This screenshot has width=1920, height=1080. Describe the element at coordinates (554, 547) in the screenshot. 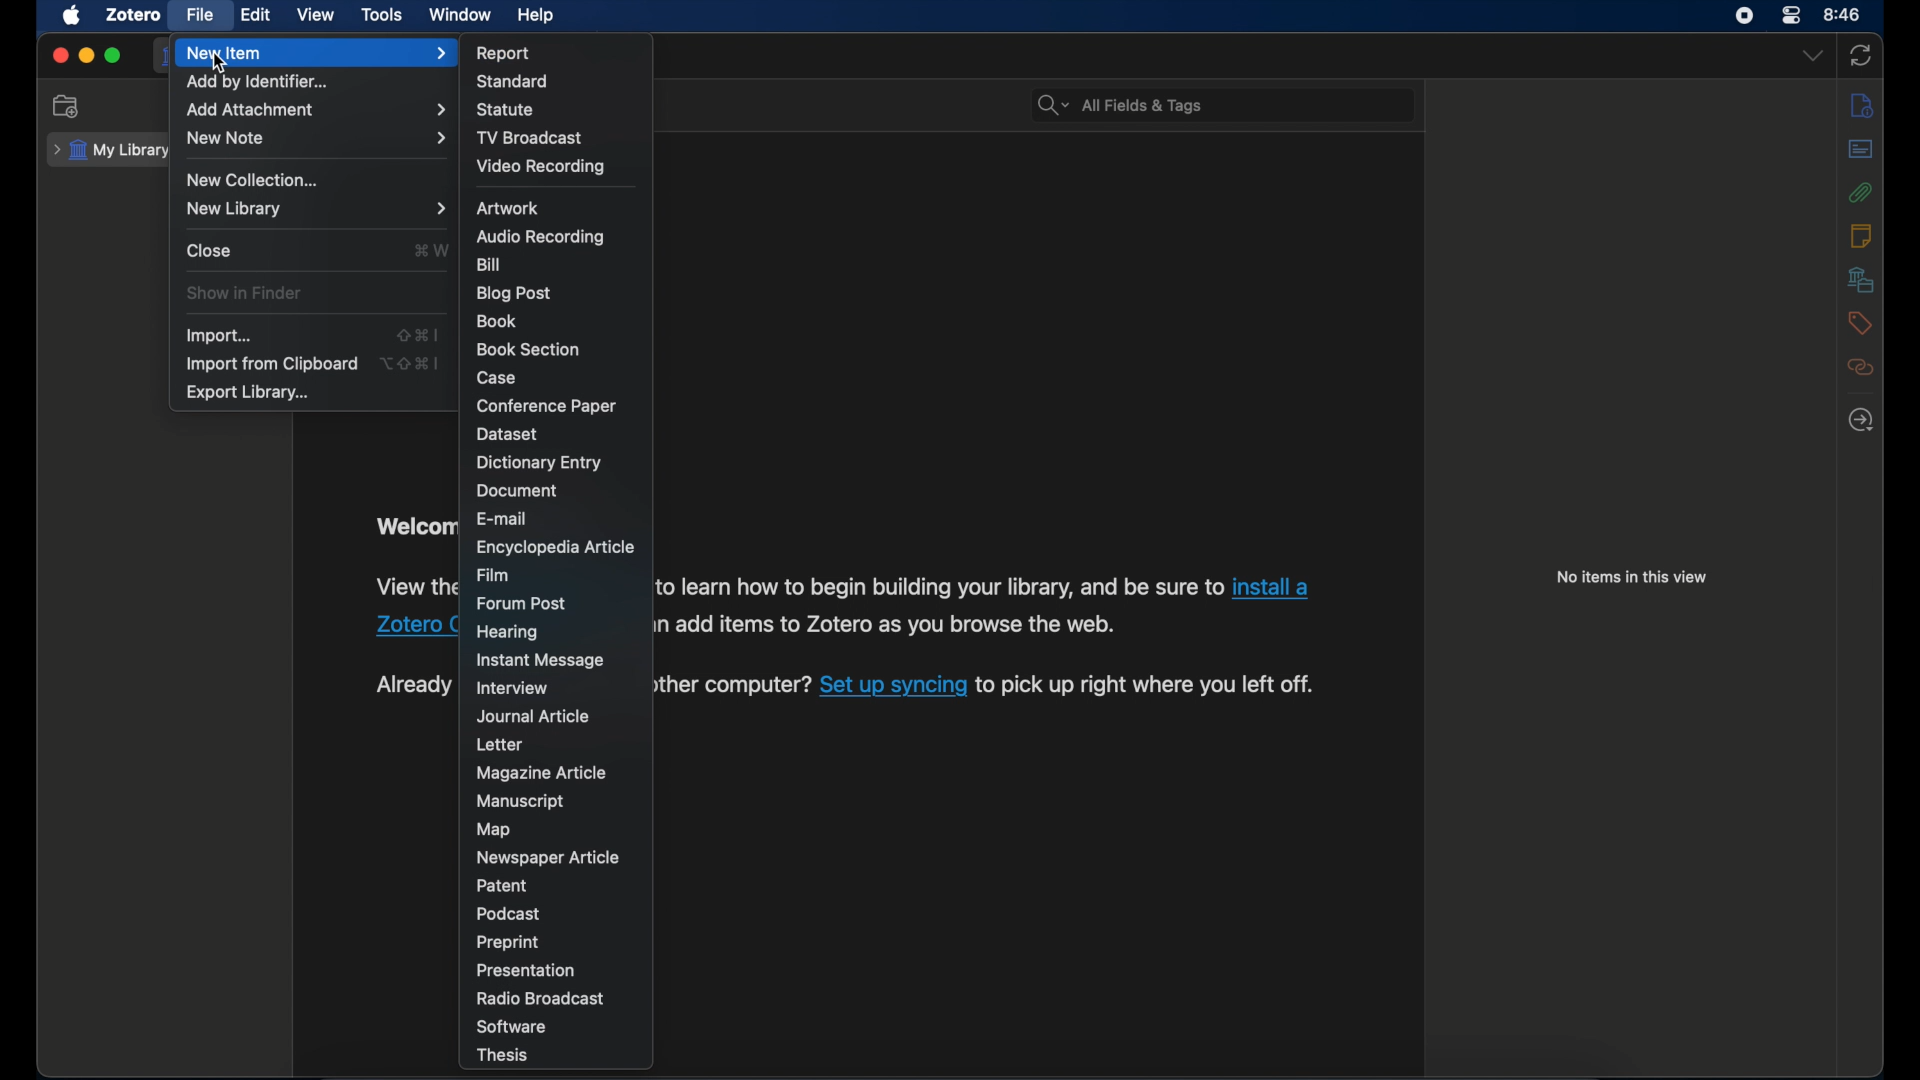

I see `encyclopedia article` at that location.